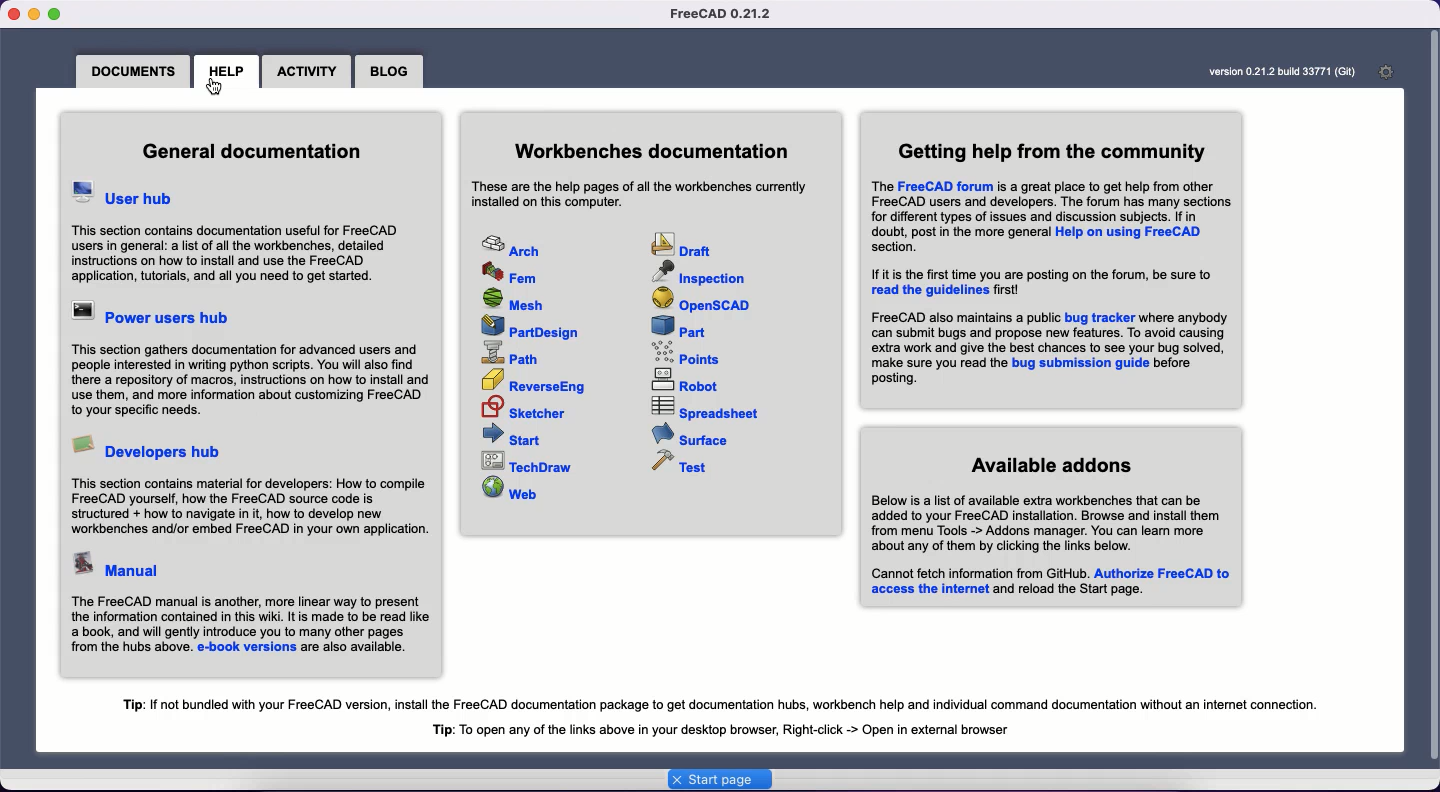 This screenshot has width=1440, height=792. Describe the element at coordinates (684, 462) in the screenshot. I see `Test` at that location.